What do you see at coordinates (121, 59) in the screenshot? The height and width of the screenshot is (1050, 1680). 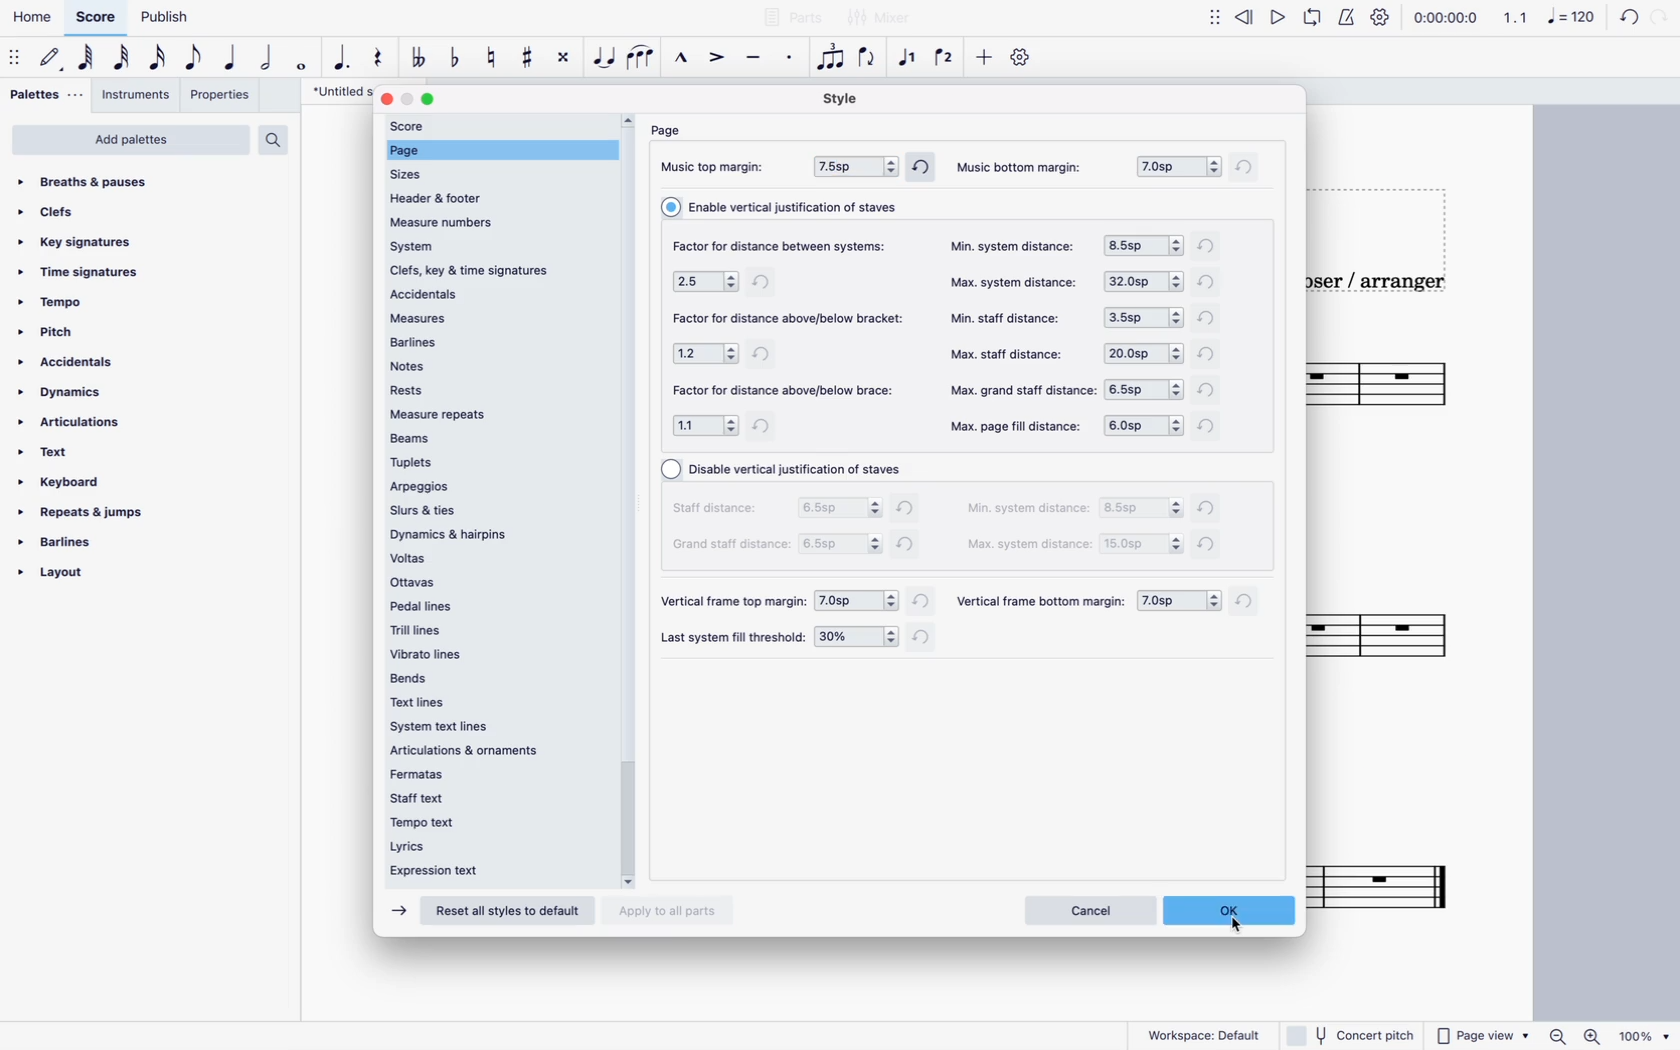 I see `32nd note` at bounding box center [121, 59].